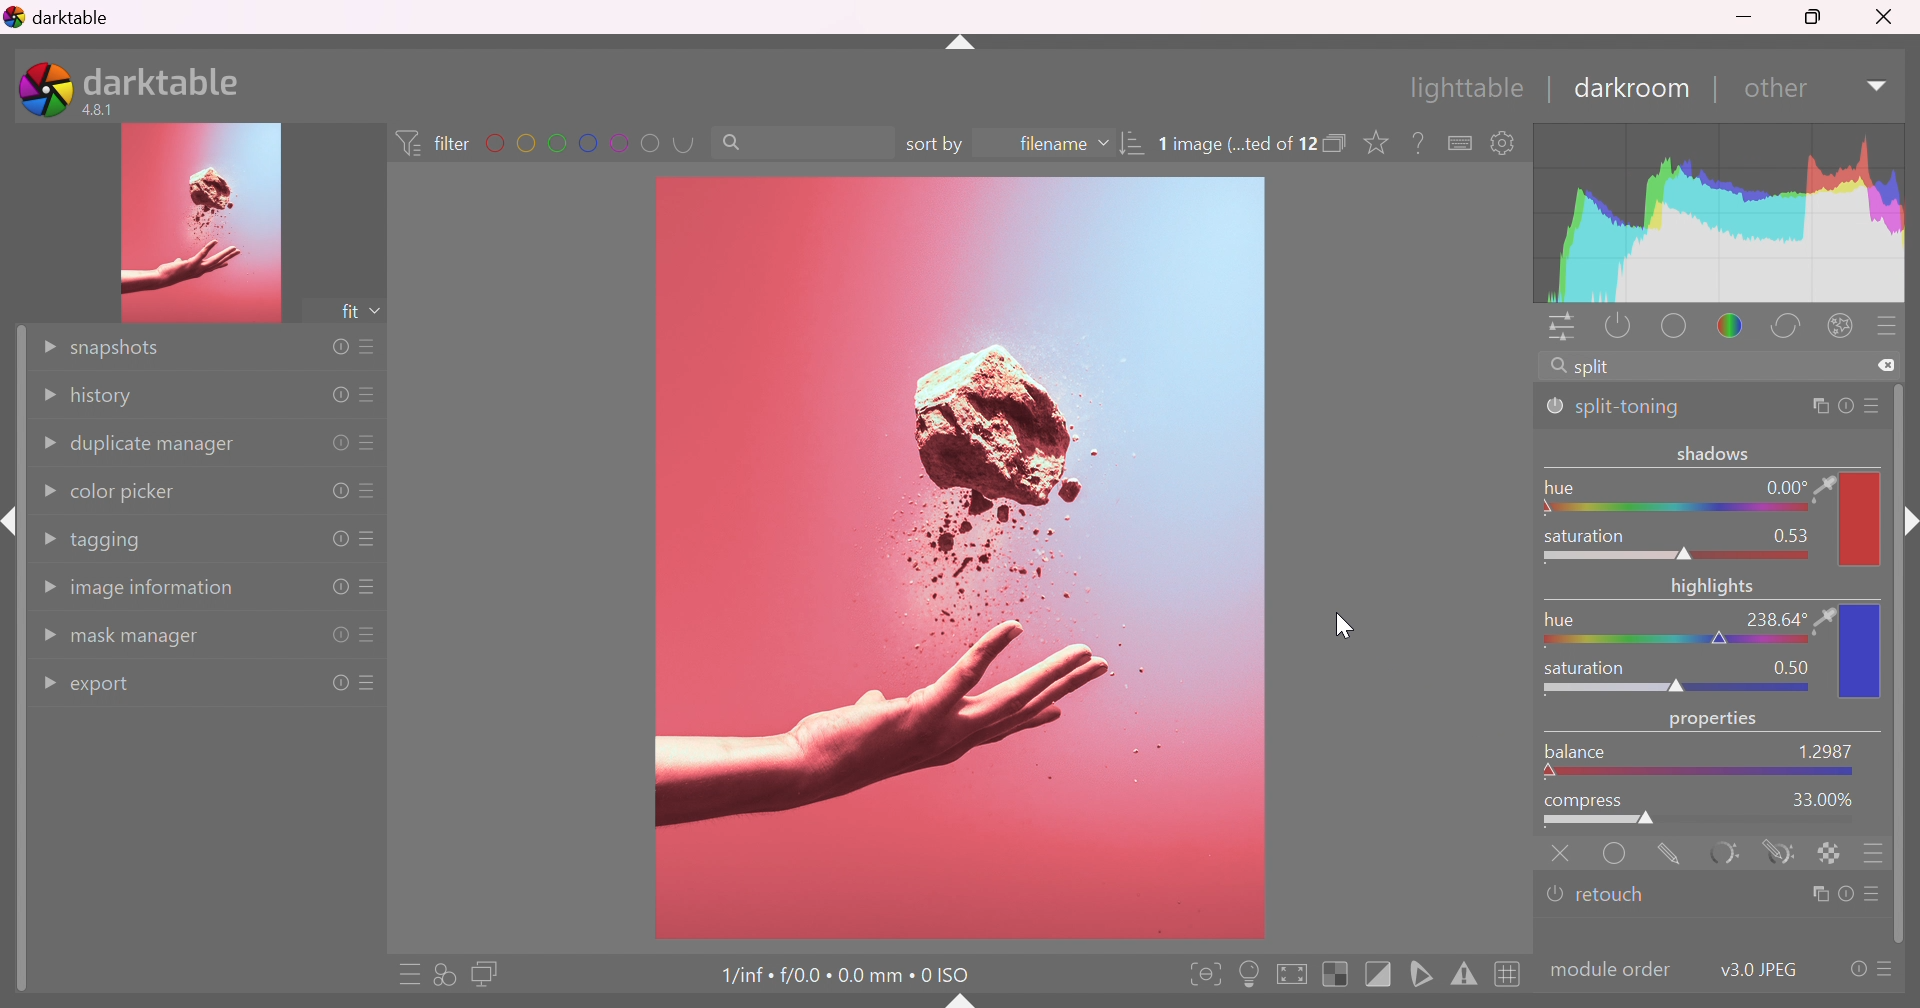  What do you see at coordinates (1251, 972) in the screenshot?
I see `toggle ISO 12646 color assessment conditions` at bounding box center [1251, 972].